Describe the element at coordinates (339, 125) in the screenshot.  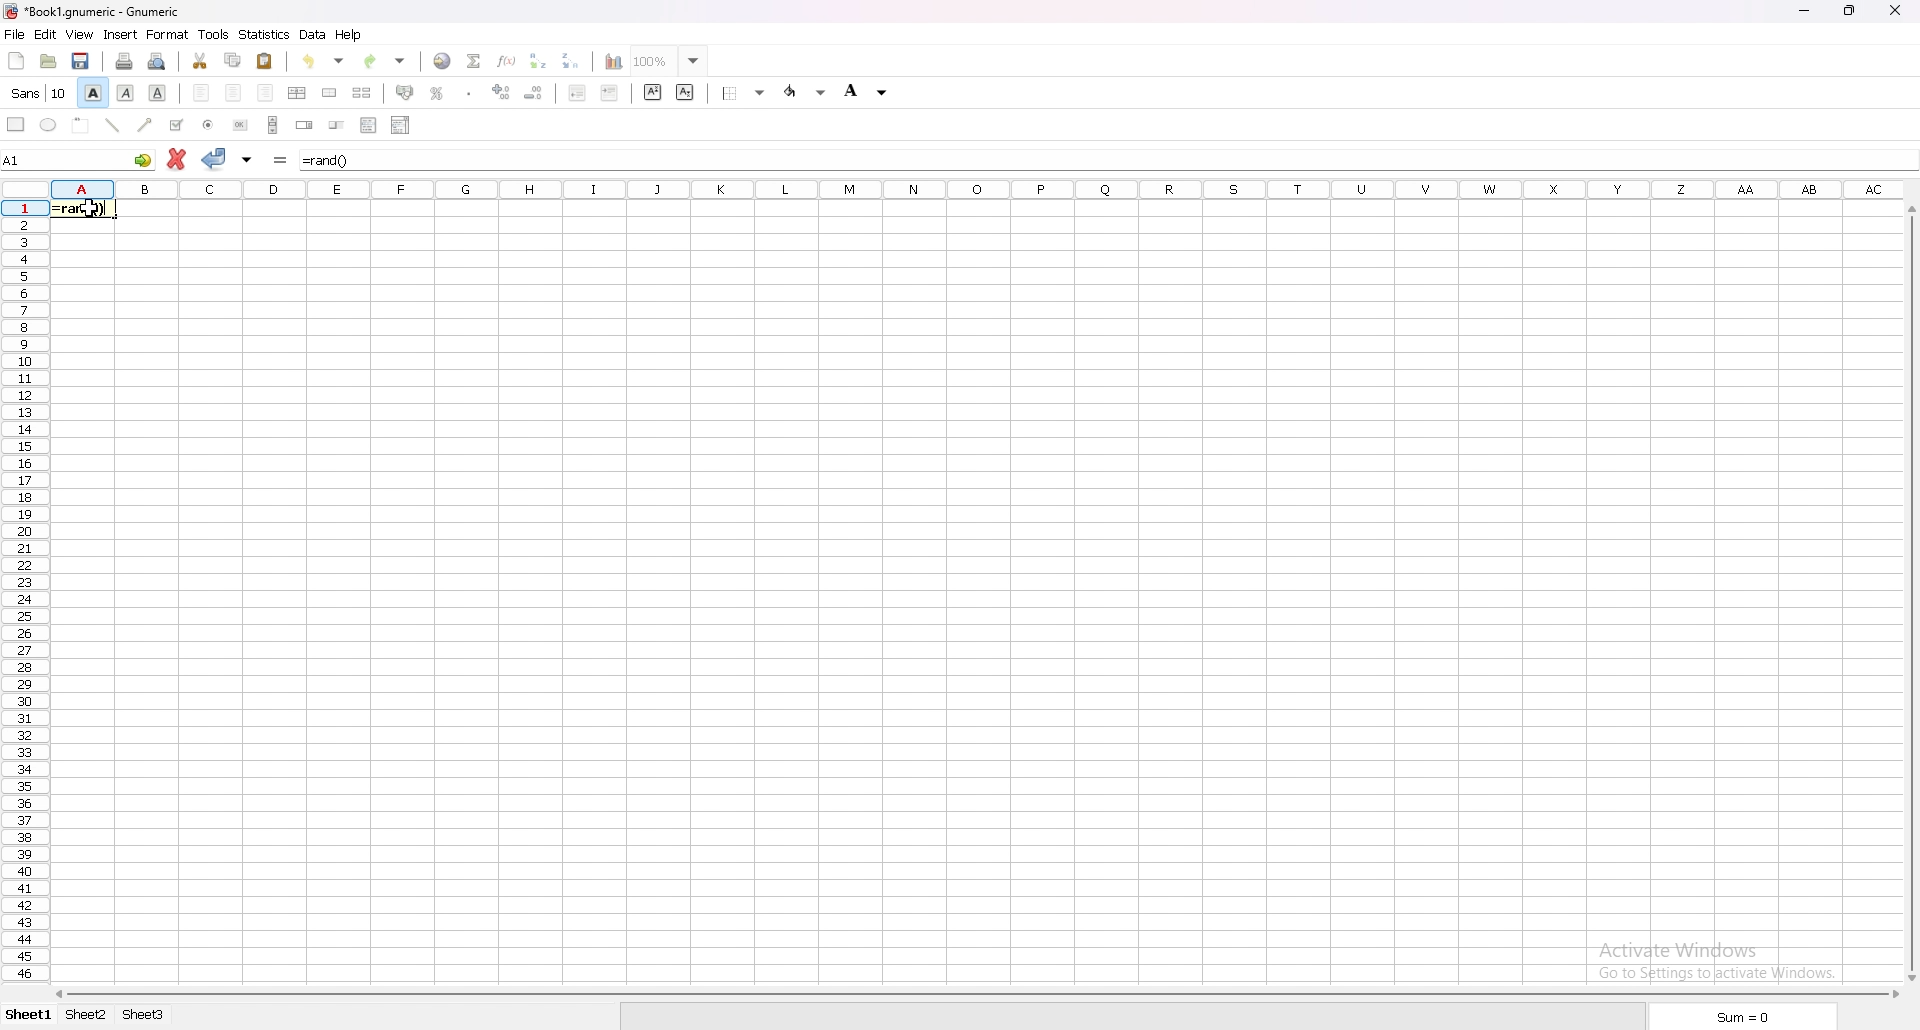
I see `slider` at that location.